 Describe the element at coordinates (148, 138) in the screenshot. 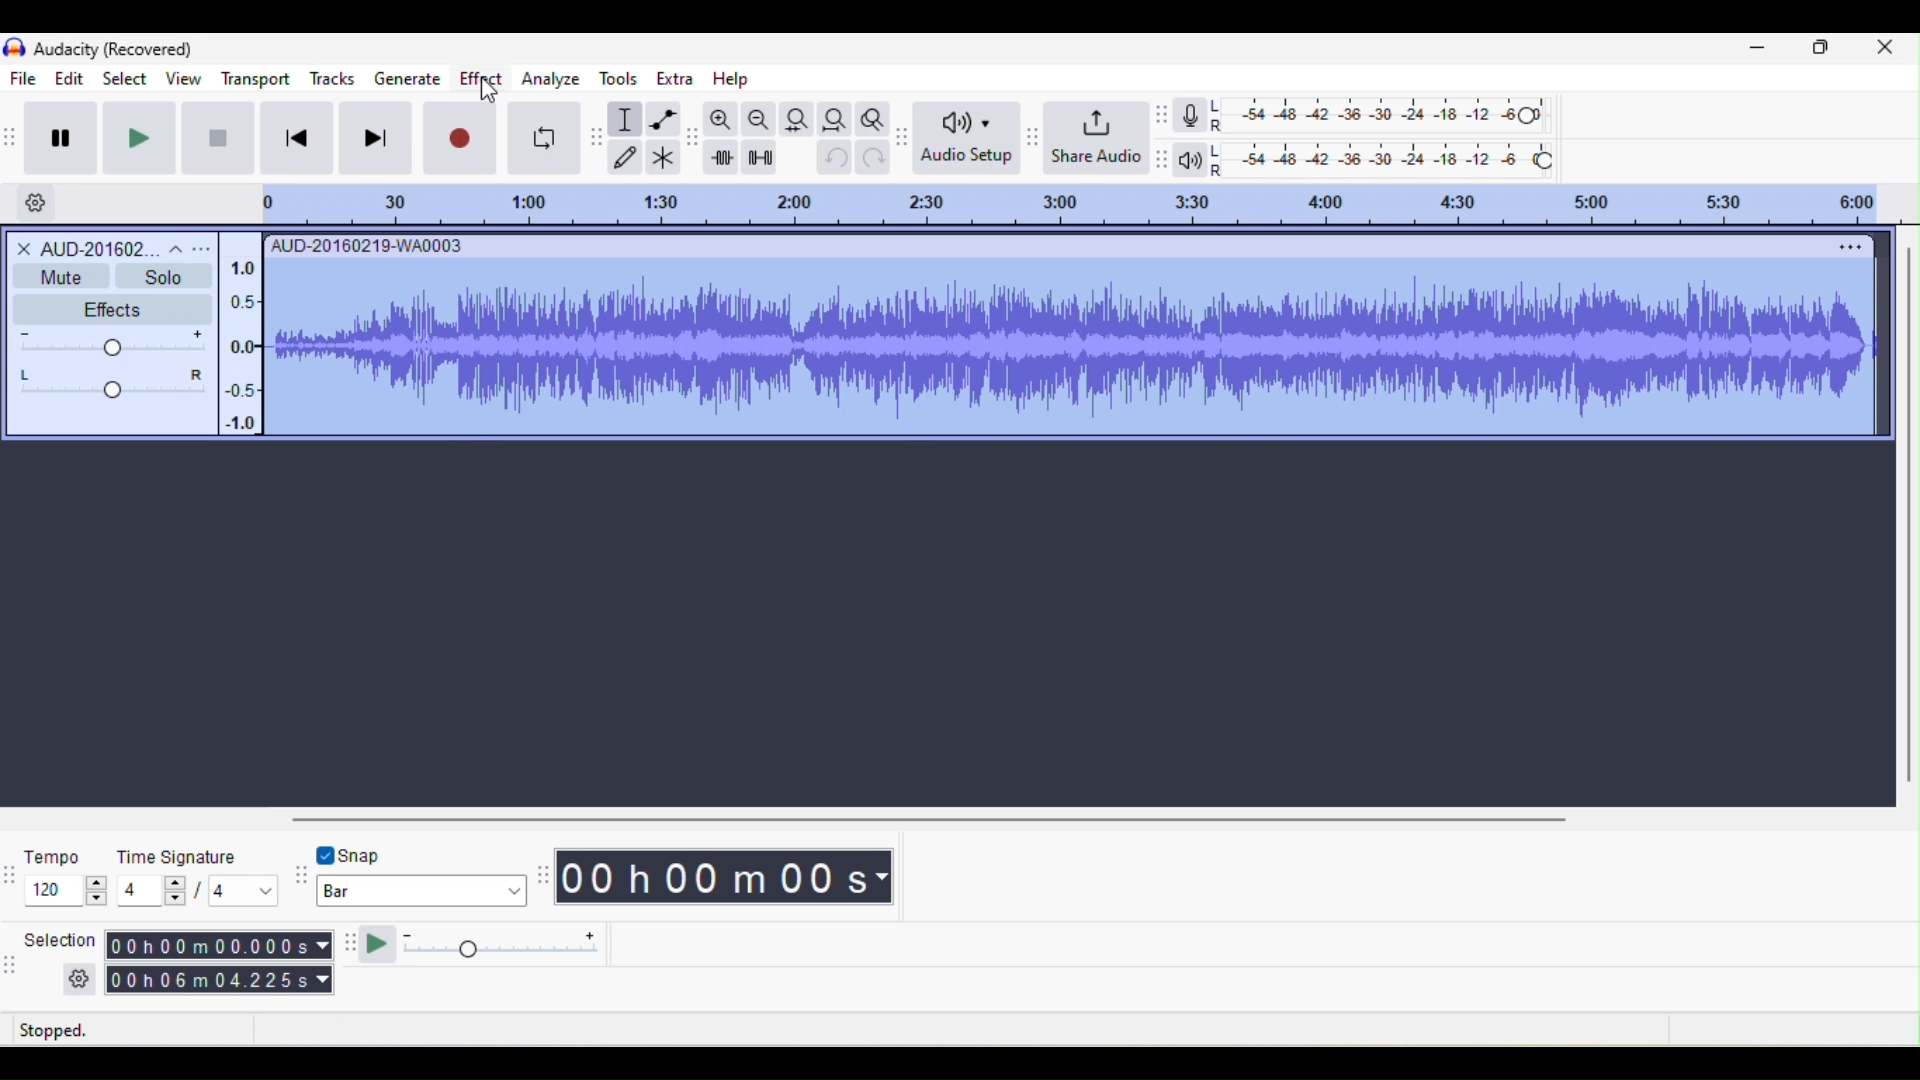

I see `play` at that location.